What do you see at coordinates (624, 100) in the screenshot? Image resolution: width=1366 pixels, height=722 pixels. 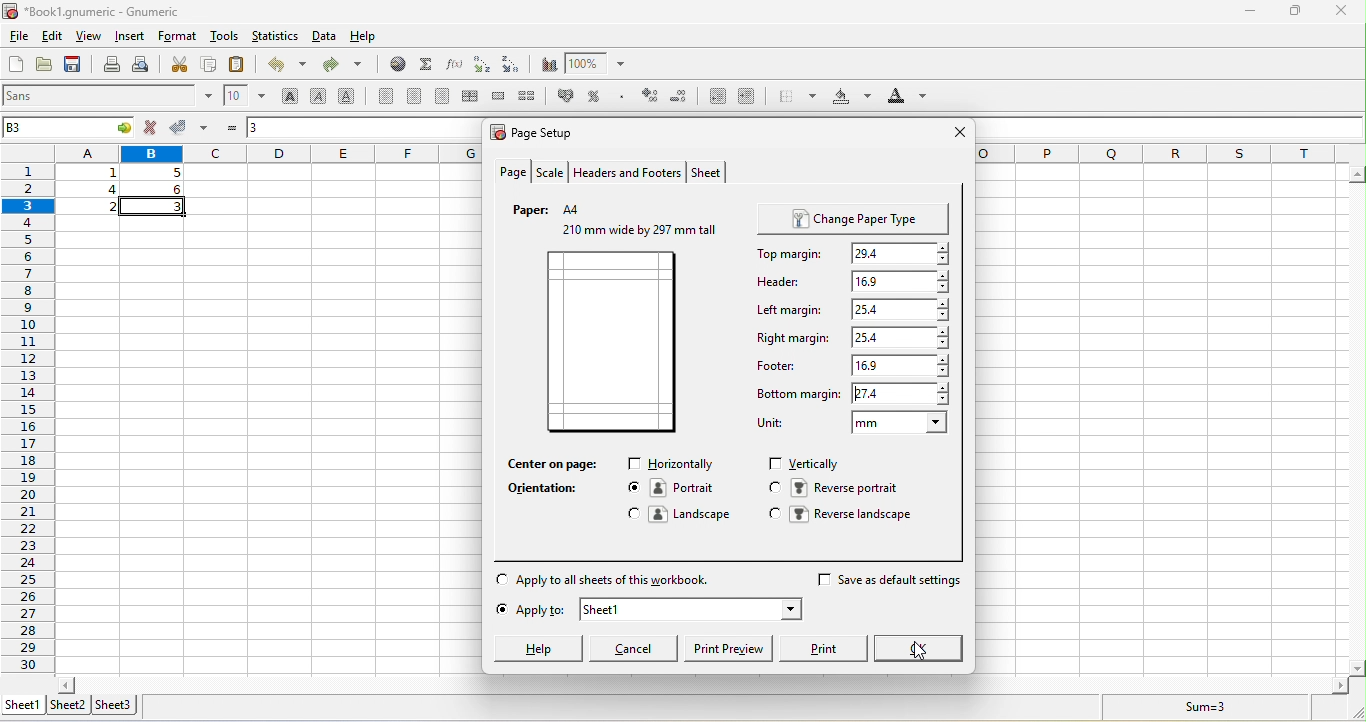 I see `set the format of the selected cells` at bounding box center [624, 100].